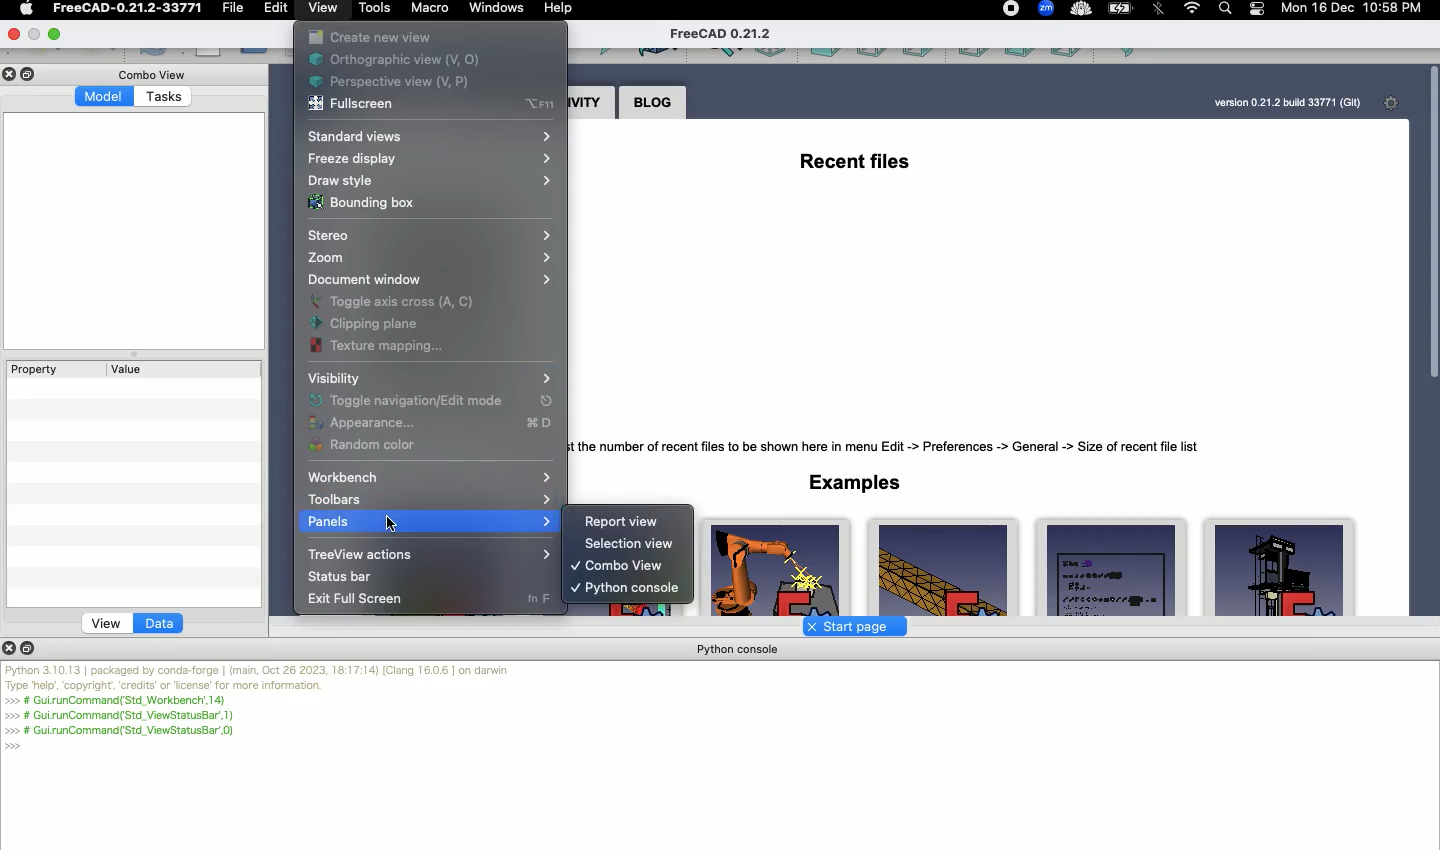  What do you see at coordinates (1431, 337) in the screenshot?
I see `Scroll` at bounding box center [1431, 337].